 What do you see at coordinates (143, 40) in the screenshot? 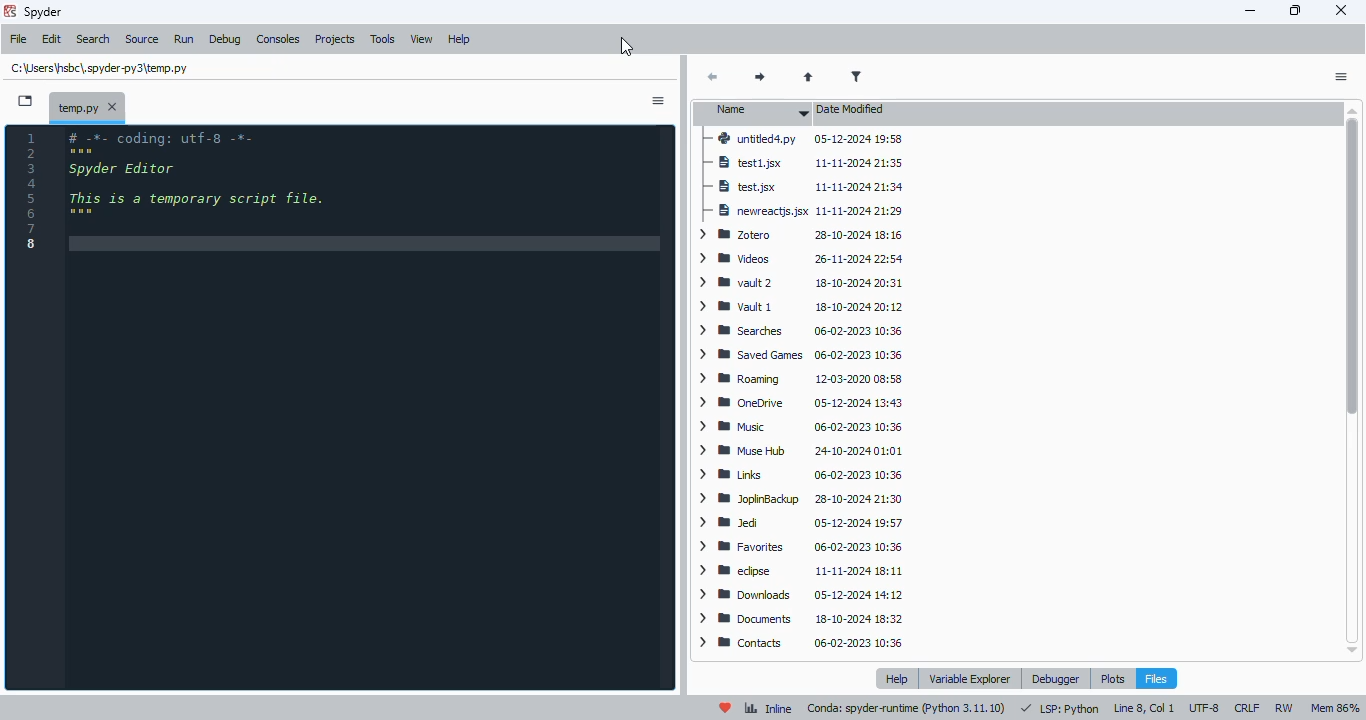
I see `source` at bounding box center [143, 40].